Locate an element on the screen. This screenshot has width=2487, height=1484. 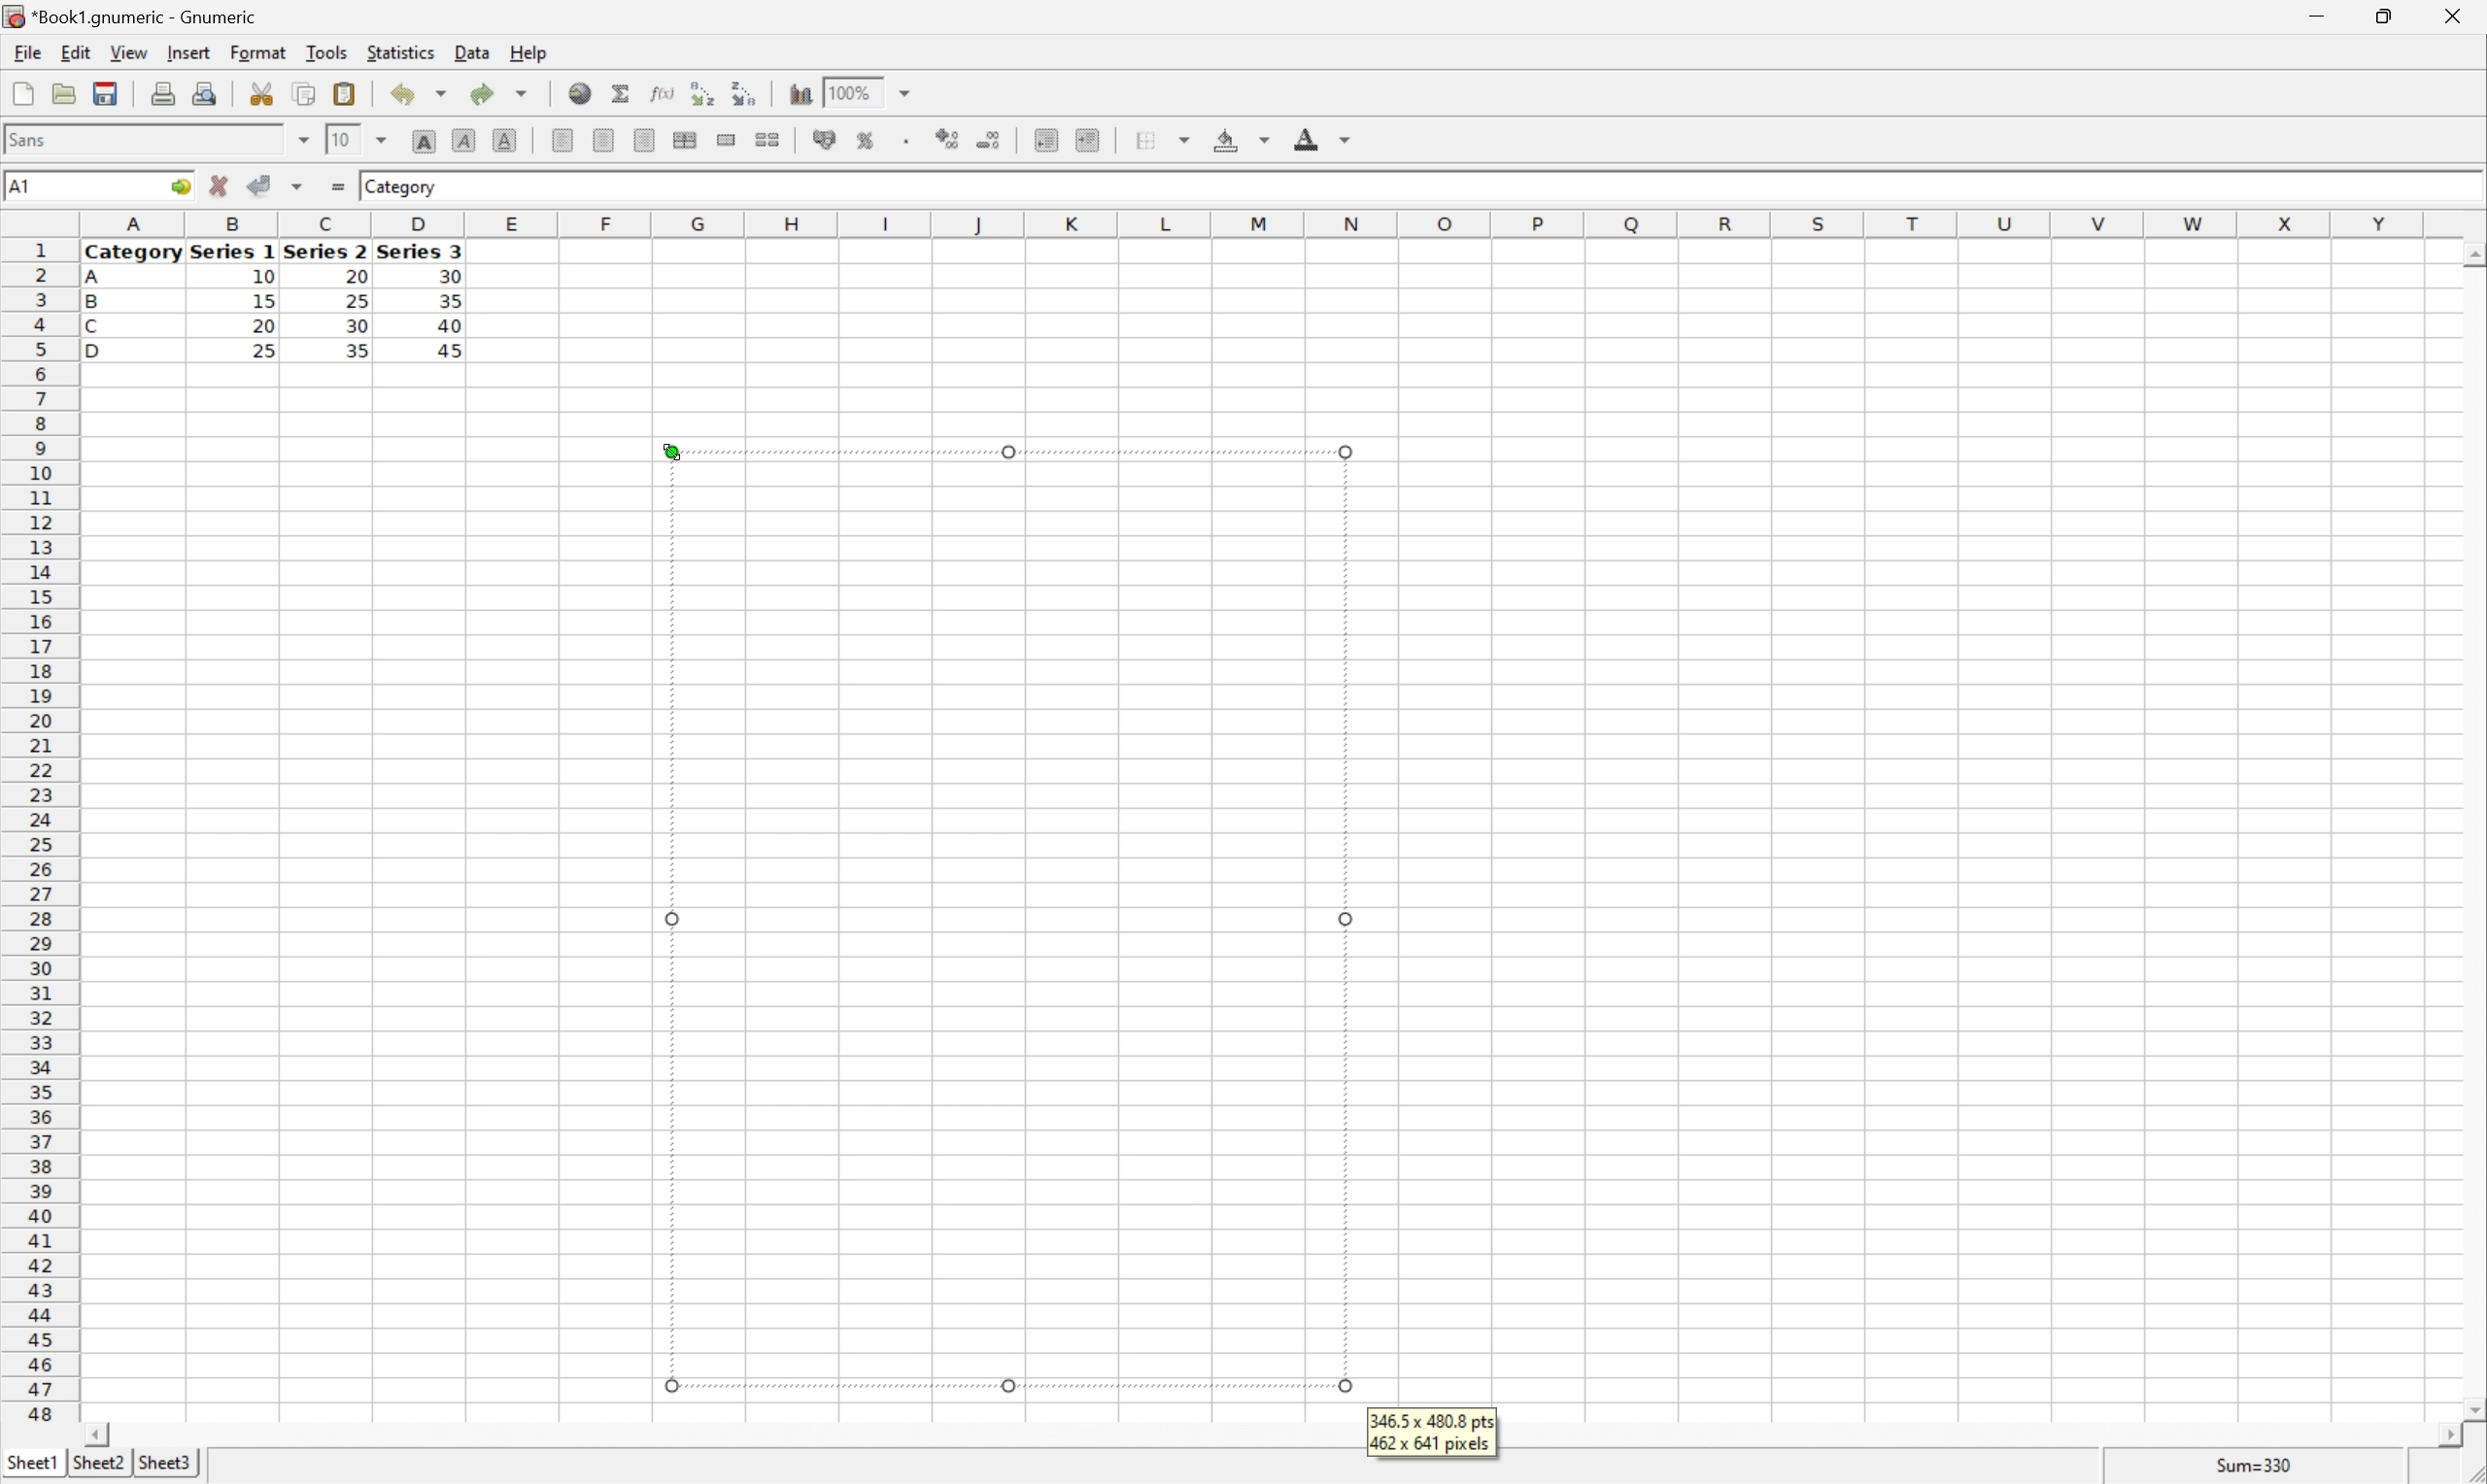
Cut selection is located at coordinates (264, 94).